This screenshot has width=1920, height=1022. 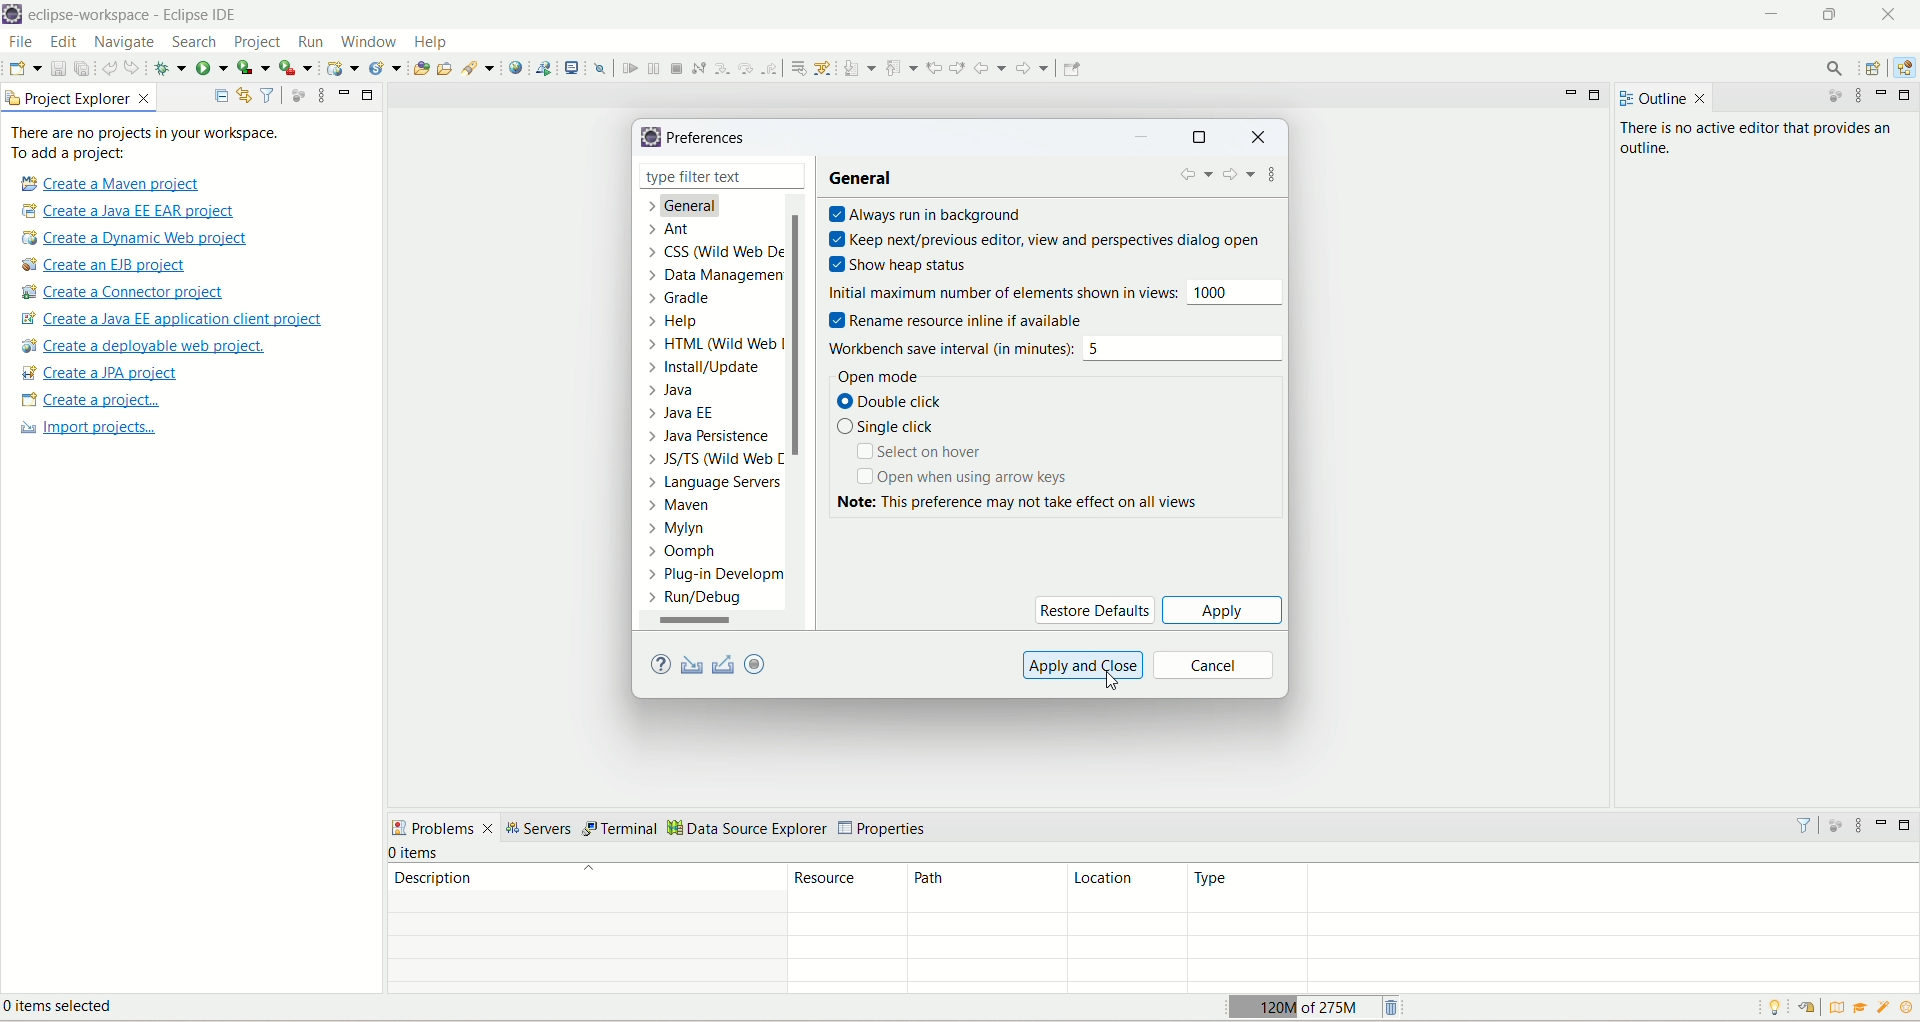 What do you see at coordinates (368, 40) in the screenshot?
I see `window` at bounding box center [368, 40].